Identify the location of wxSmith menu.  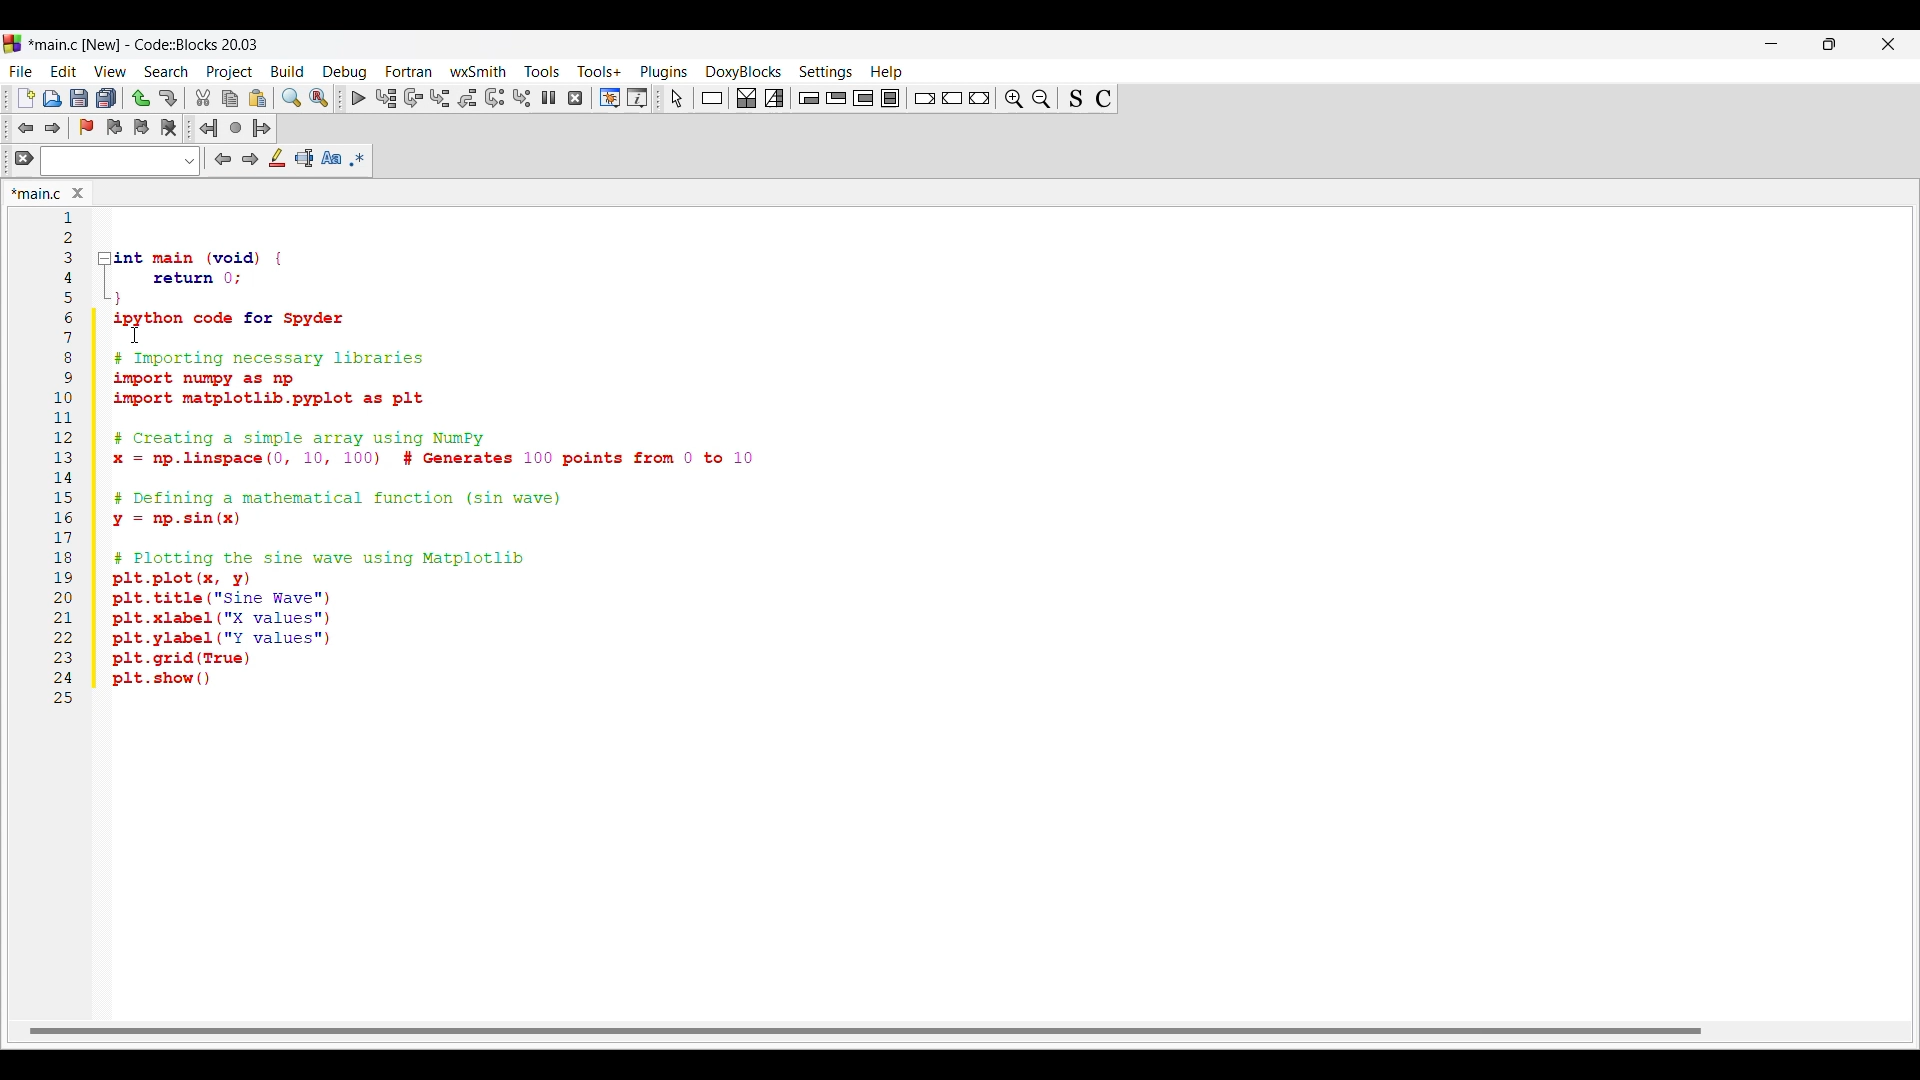
(478, 71).